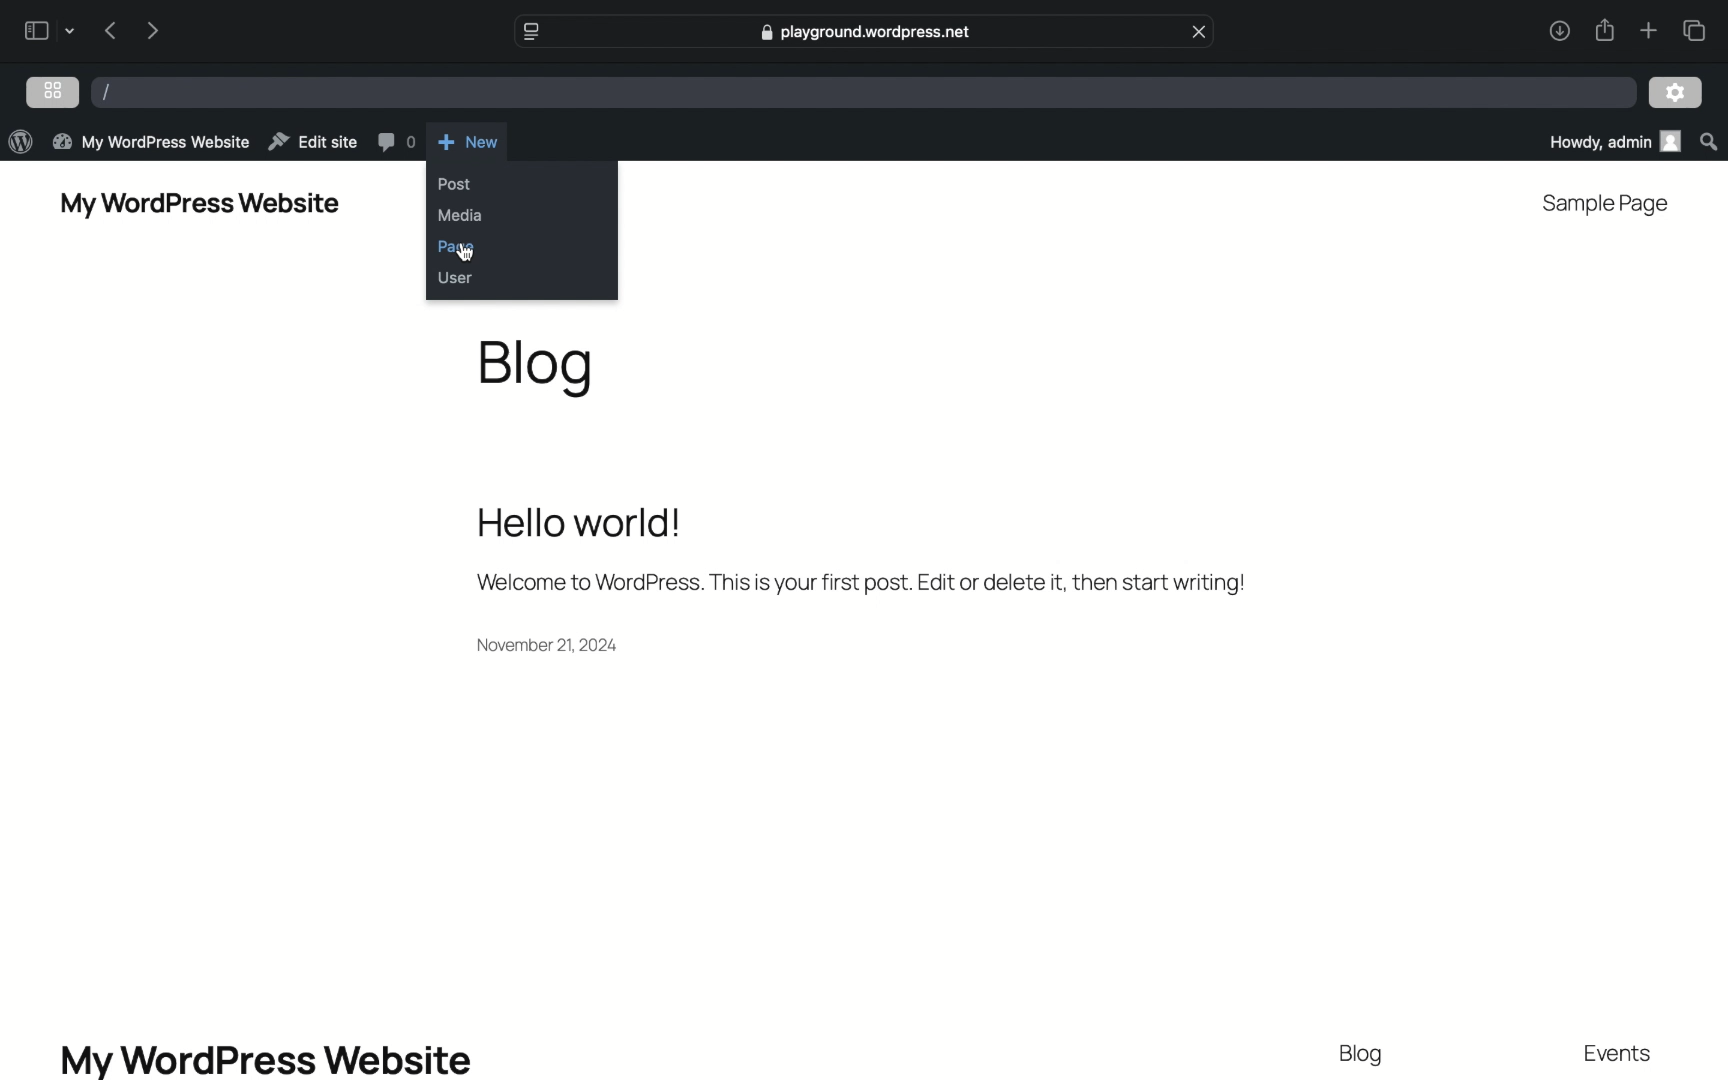 The width and height of the screenshot is (1728, 1080). What do you see at coordinates (152, 30) in the screenshot?
I see `next page` at bounding box center [152, 30].